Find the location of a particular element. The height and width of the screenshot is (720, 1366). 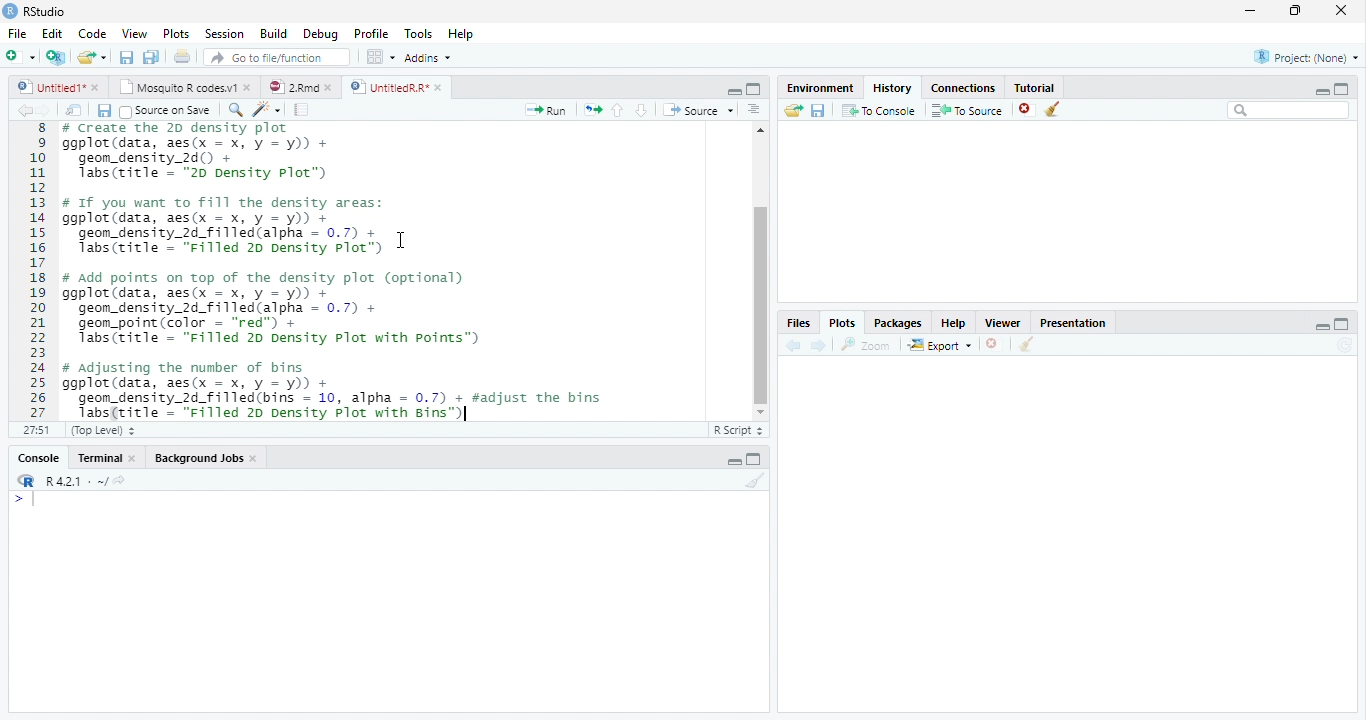

next is located at coordinates (52, 112).